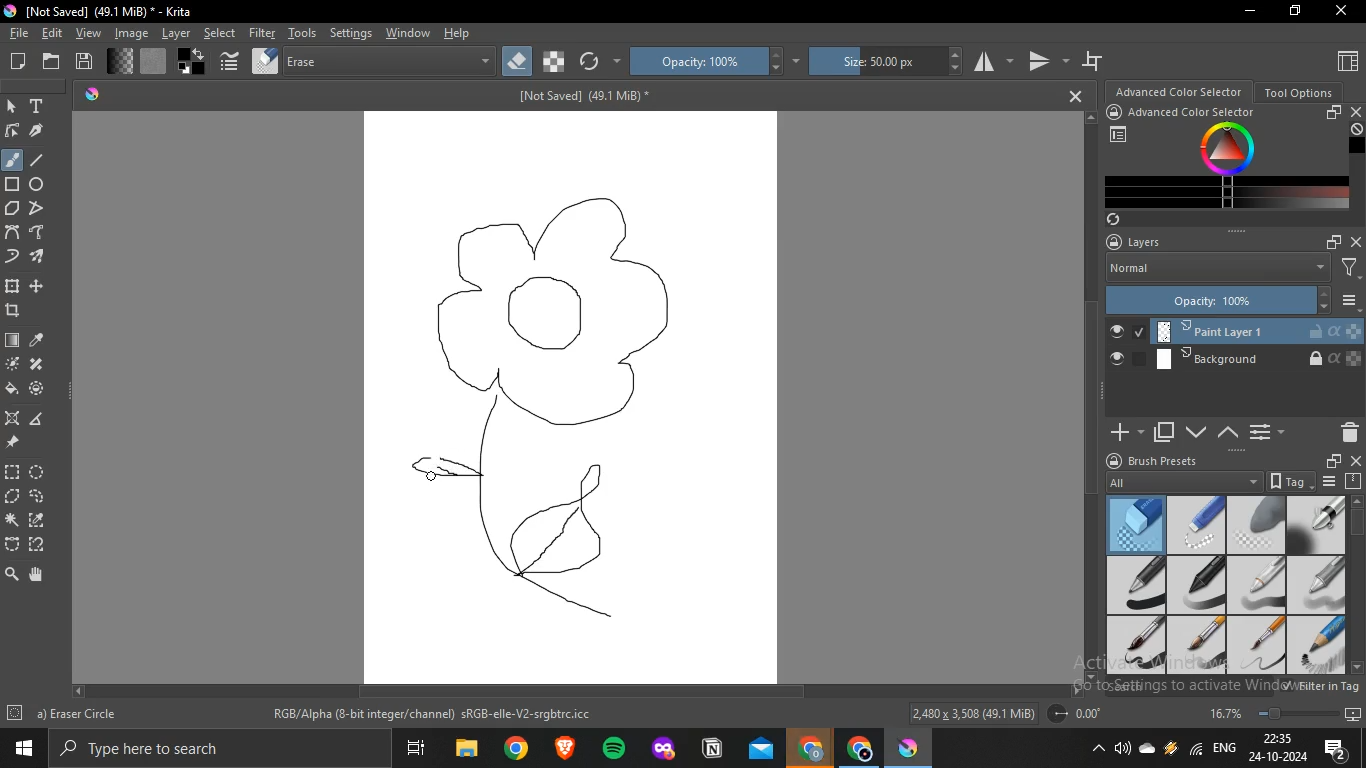  What do you see at coordinates (406, 33) in the screenshot?
I see `window` at bounding box center [406, 33].